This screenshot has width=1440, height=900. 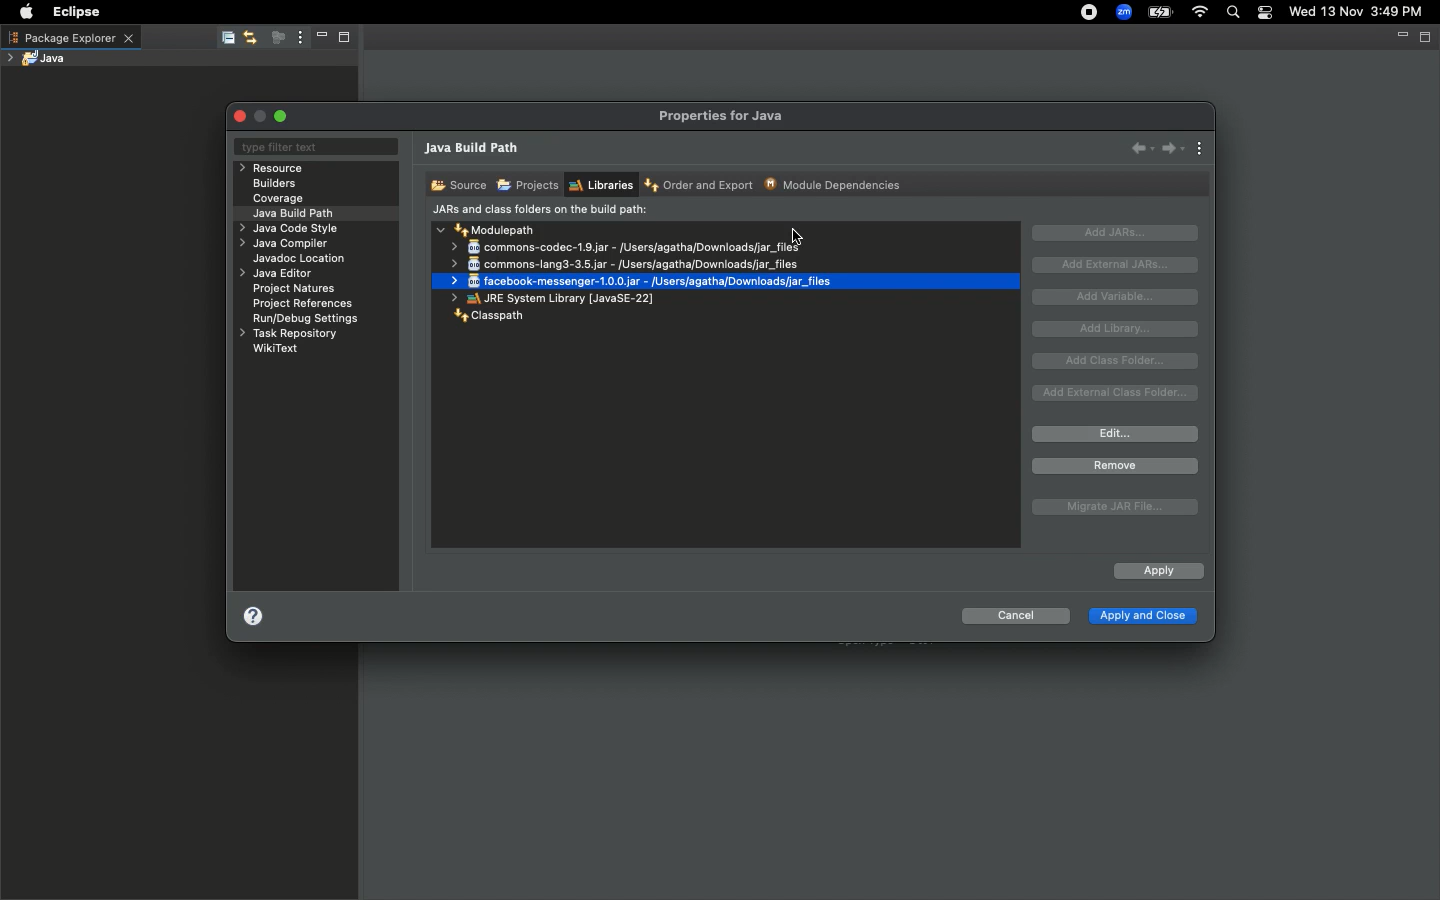 I want to click on Java editor, so click(x=279, y=274).